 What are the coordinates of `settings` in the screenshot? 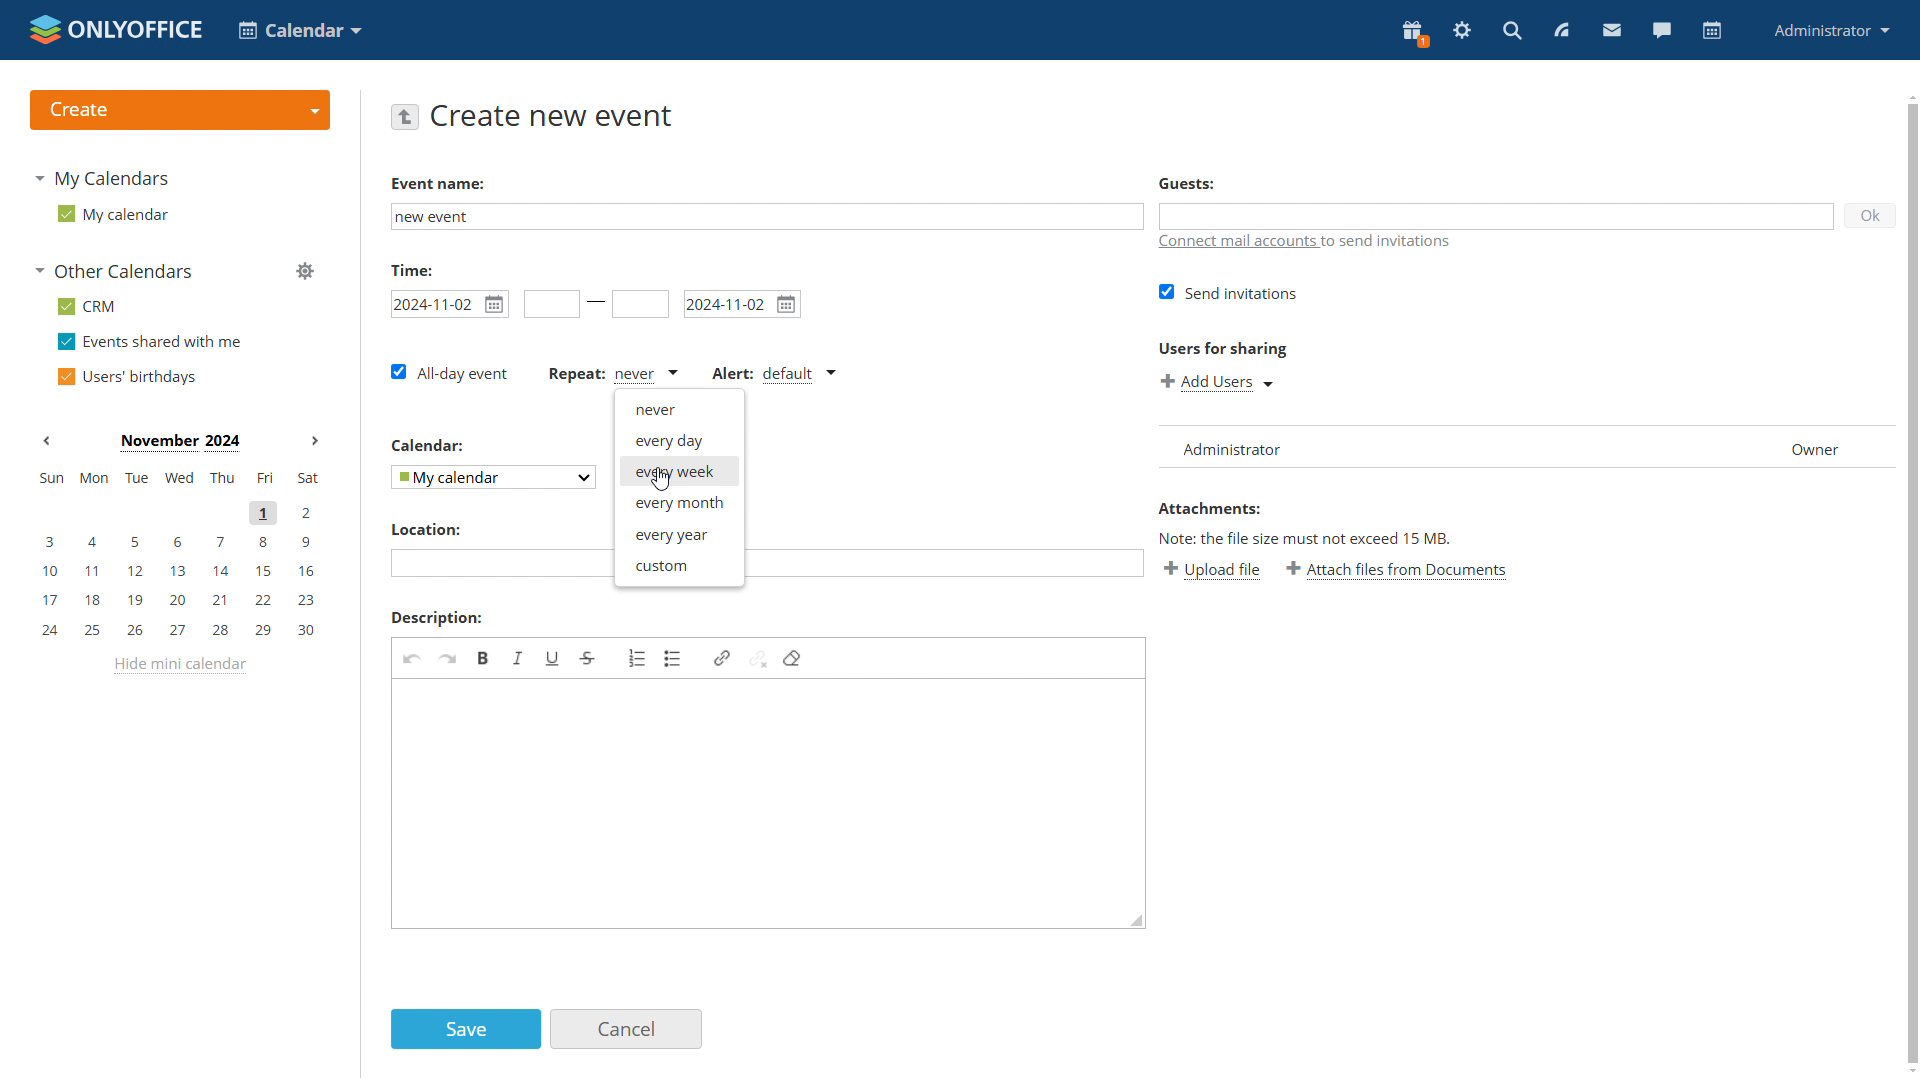 It's located at (1462, 32).